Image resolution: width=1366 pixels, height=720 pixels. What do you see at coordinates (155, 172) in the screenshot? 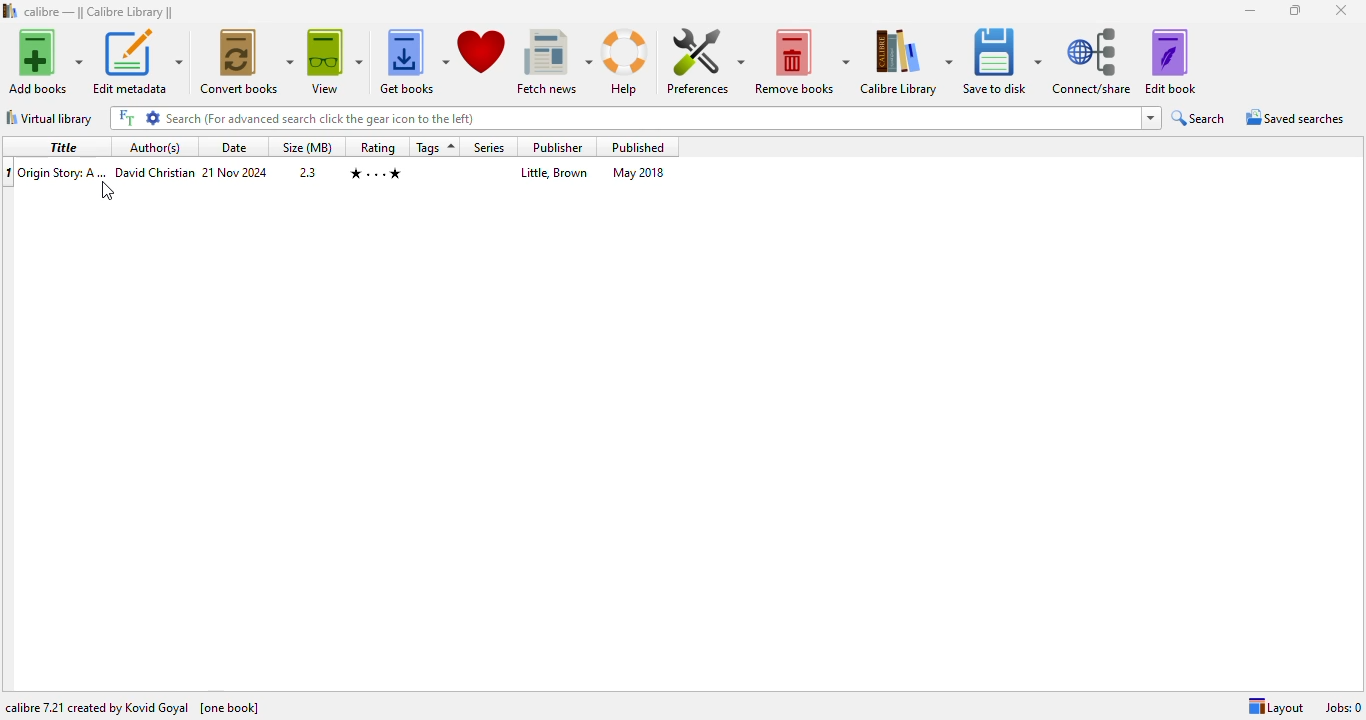
I see `David Christian` at bounding box center [155, 172].